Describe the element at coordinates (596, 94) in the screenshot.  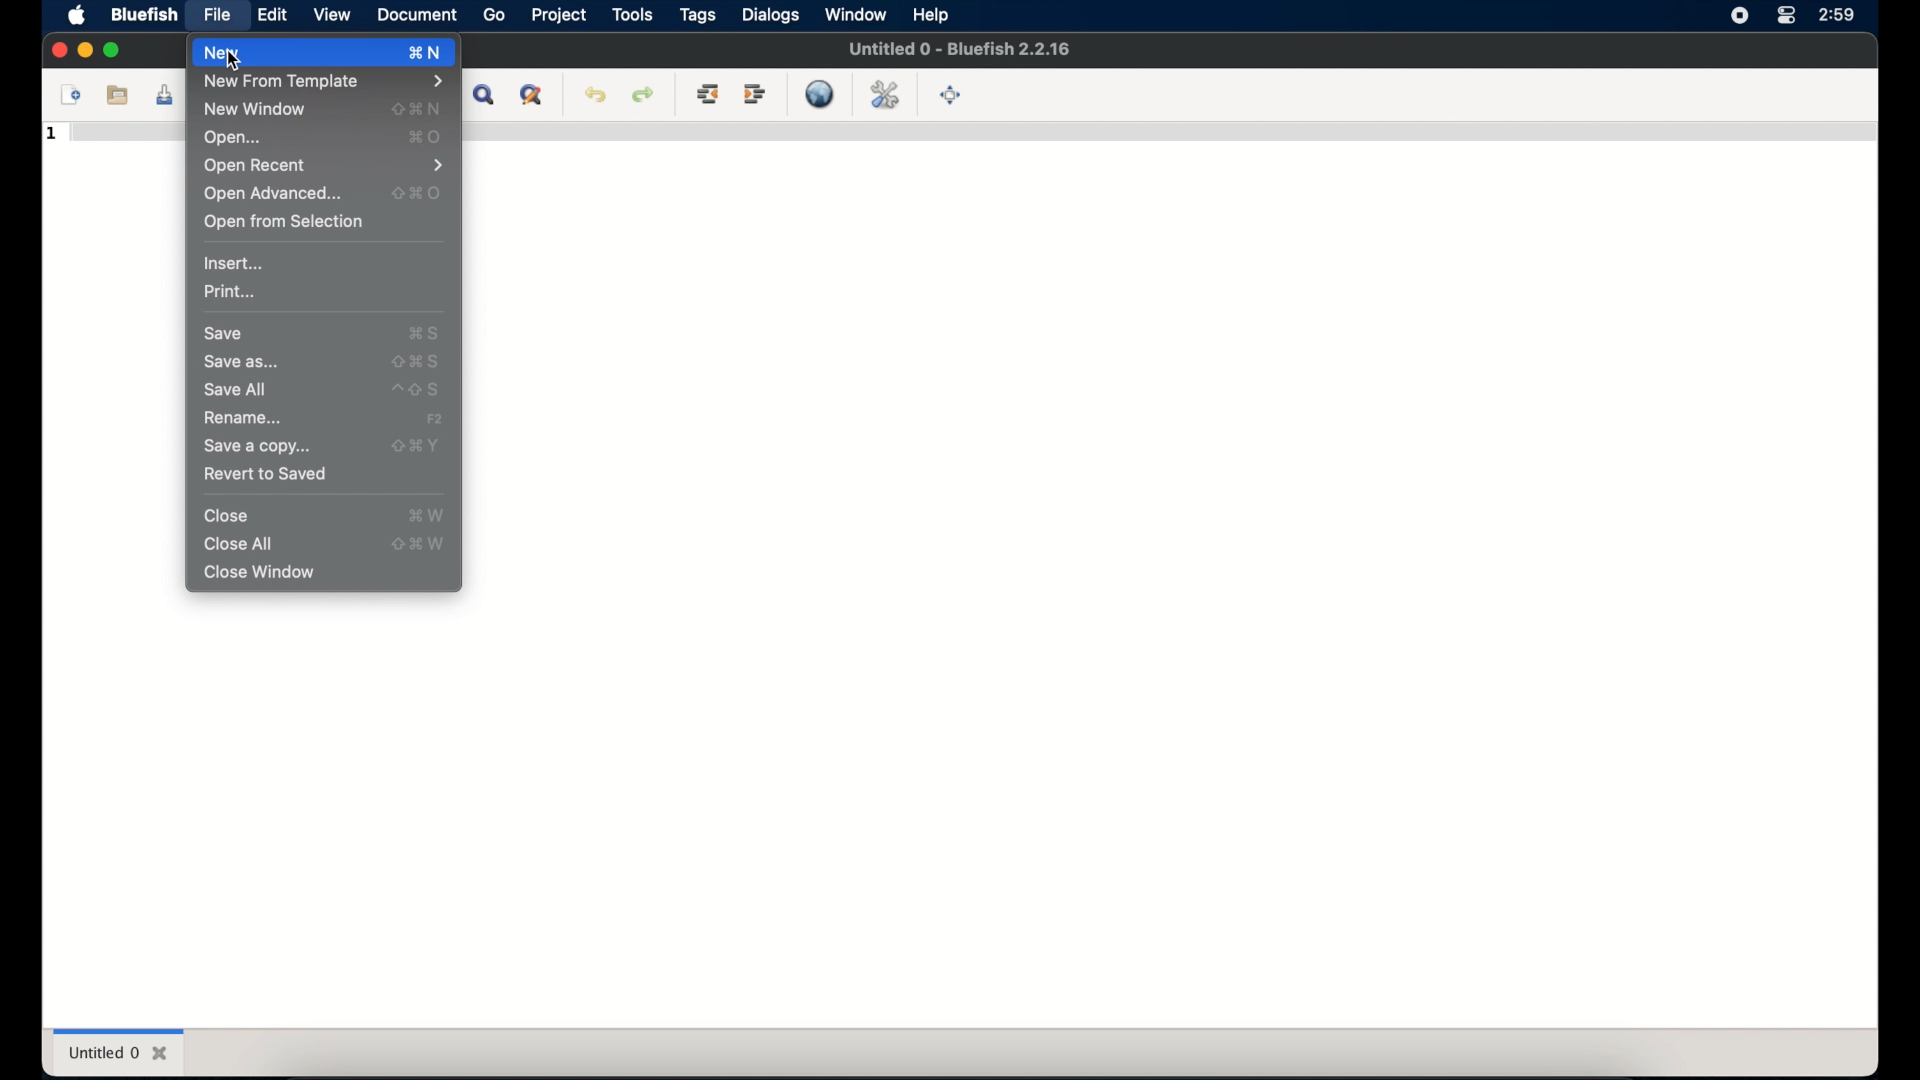
I see `undo` at that location.